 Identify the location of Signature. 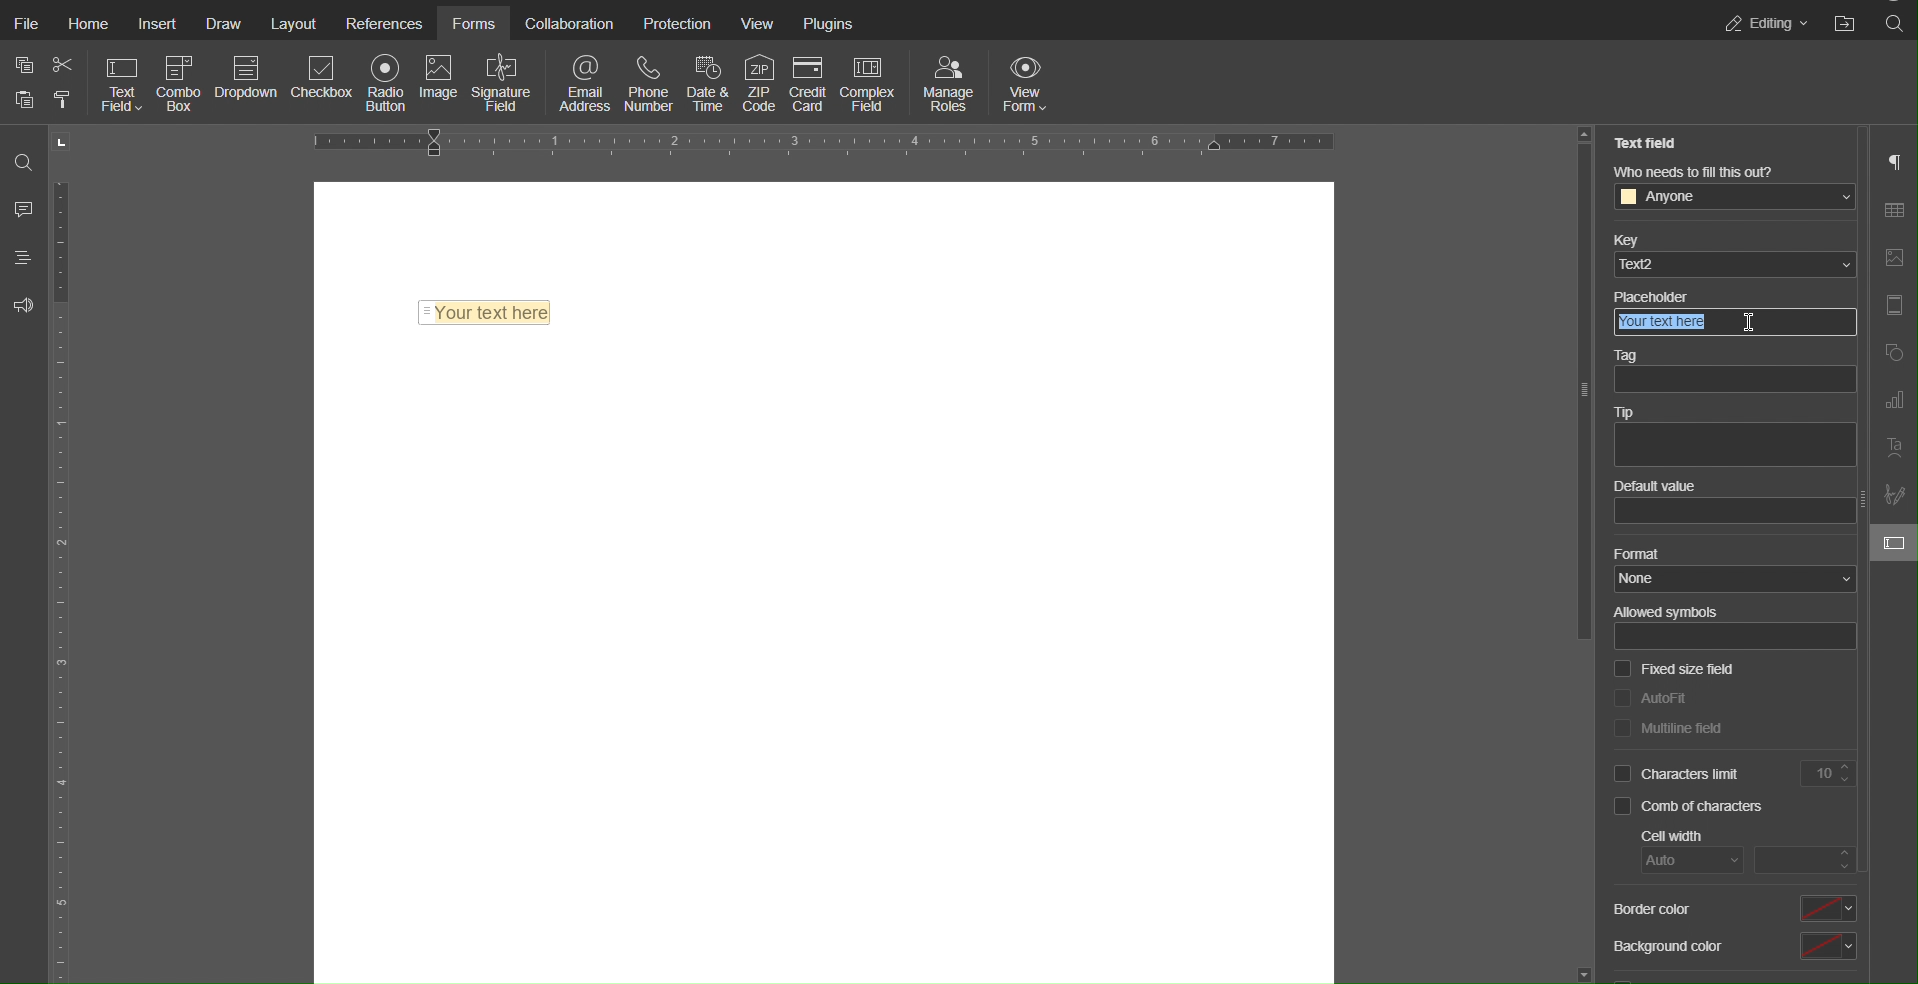
(501, 83).